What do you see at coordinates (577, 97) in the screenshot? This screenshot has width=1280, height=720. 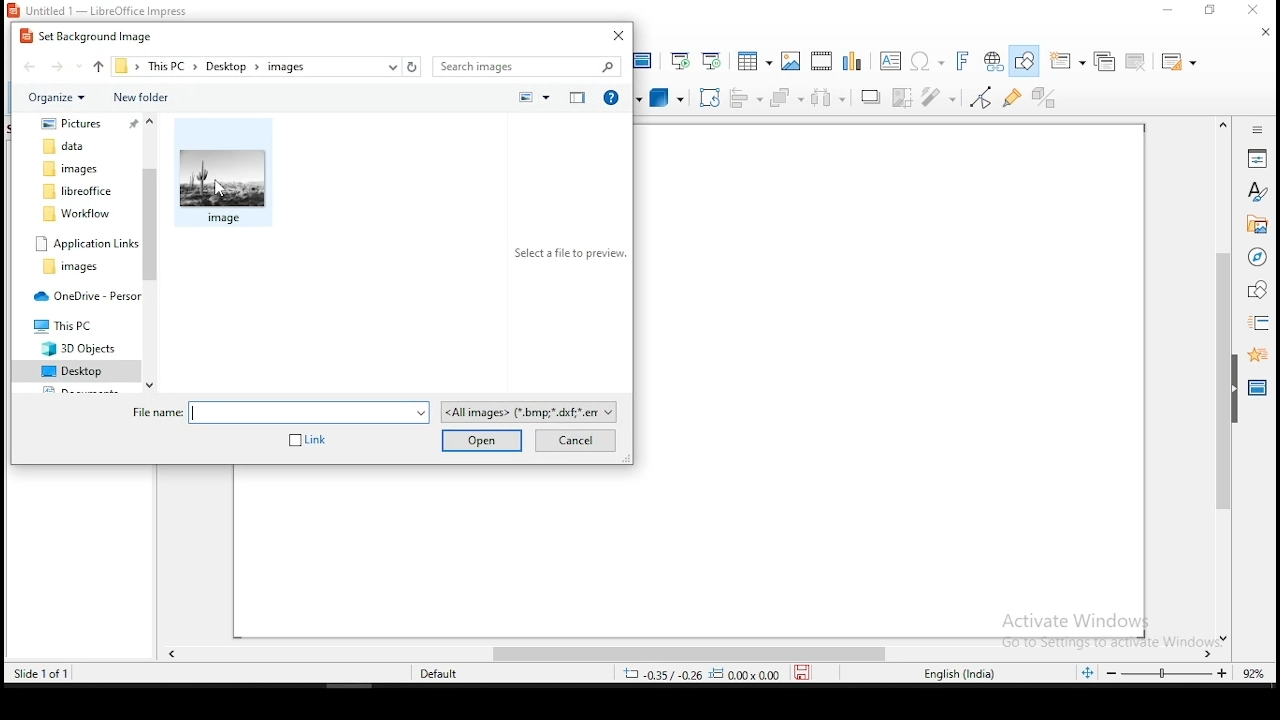 I see `preview pane` at bounding box center [577, 97].